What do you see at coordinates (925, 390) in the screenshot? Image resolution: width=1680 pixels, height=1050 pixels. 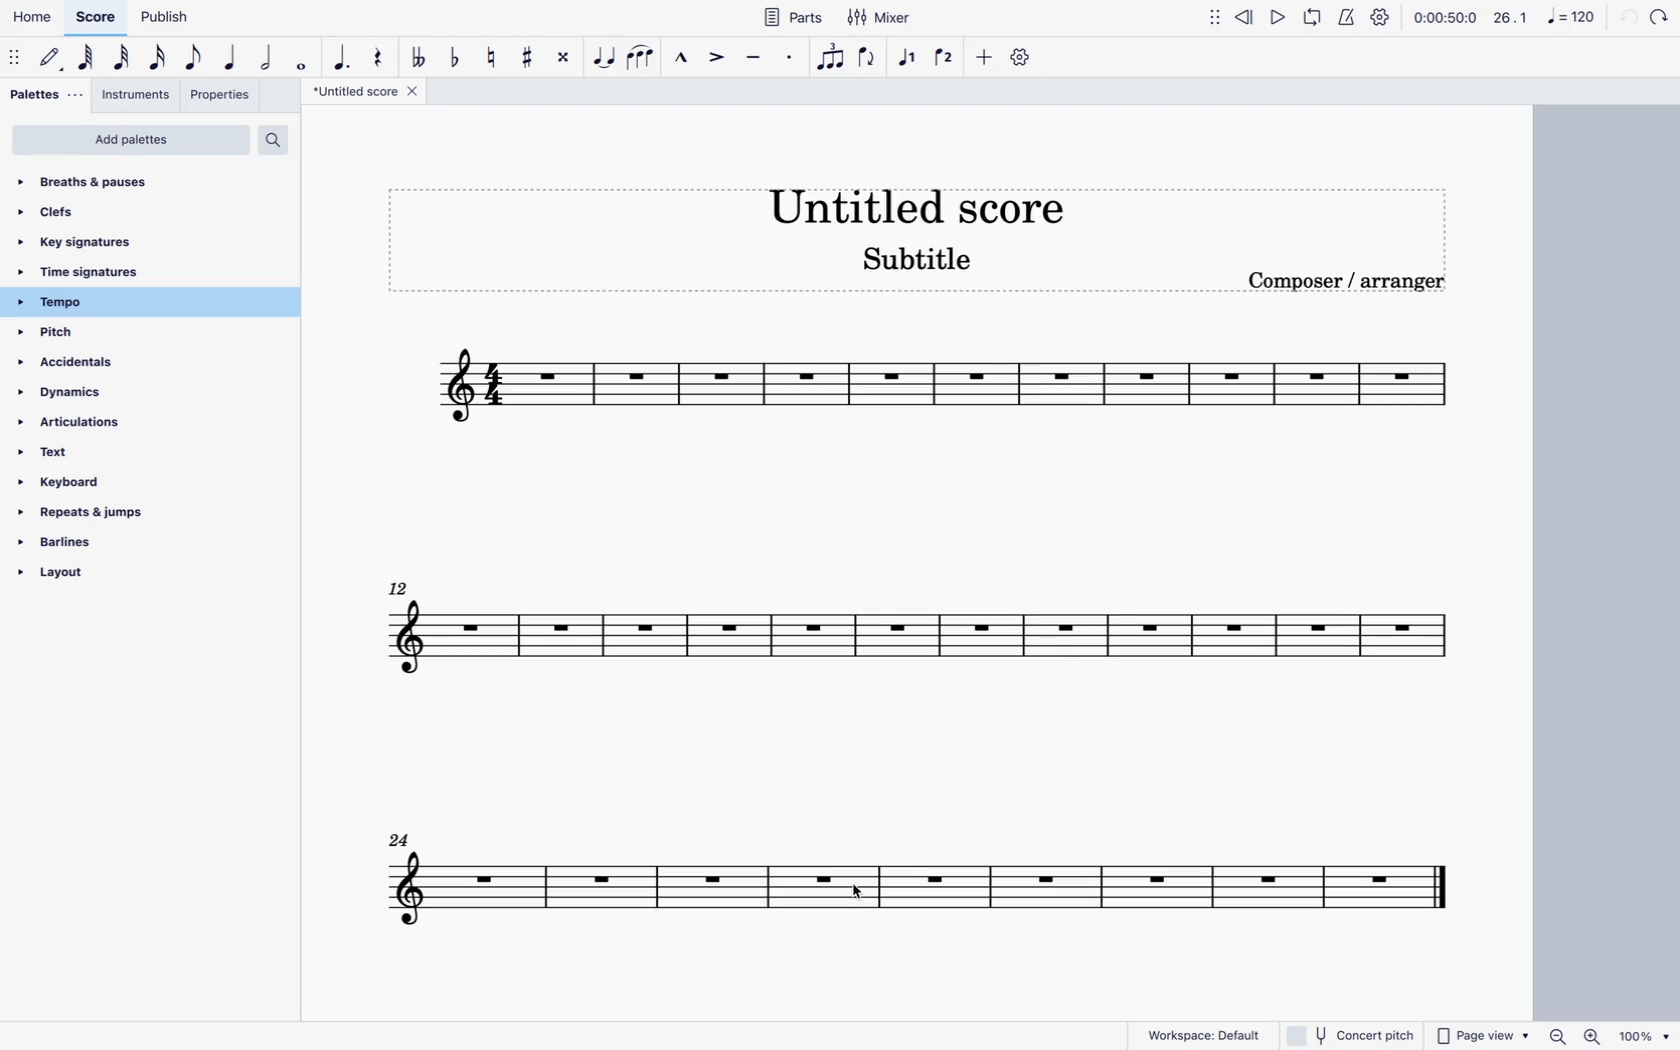 I see `score` at bounding box center [925, 390].